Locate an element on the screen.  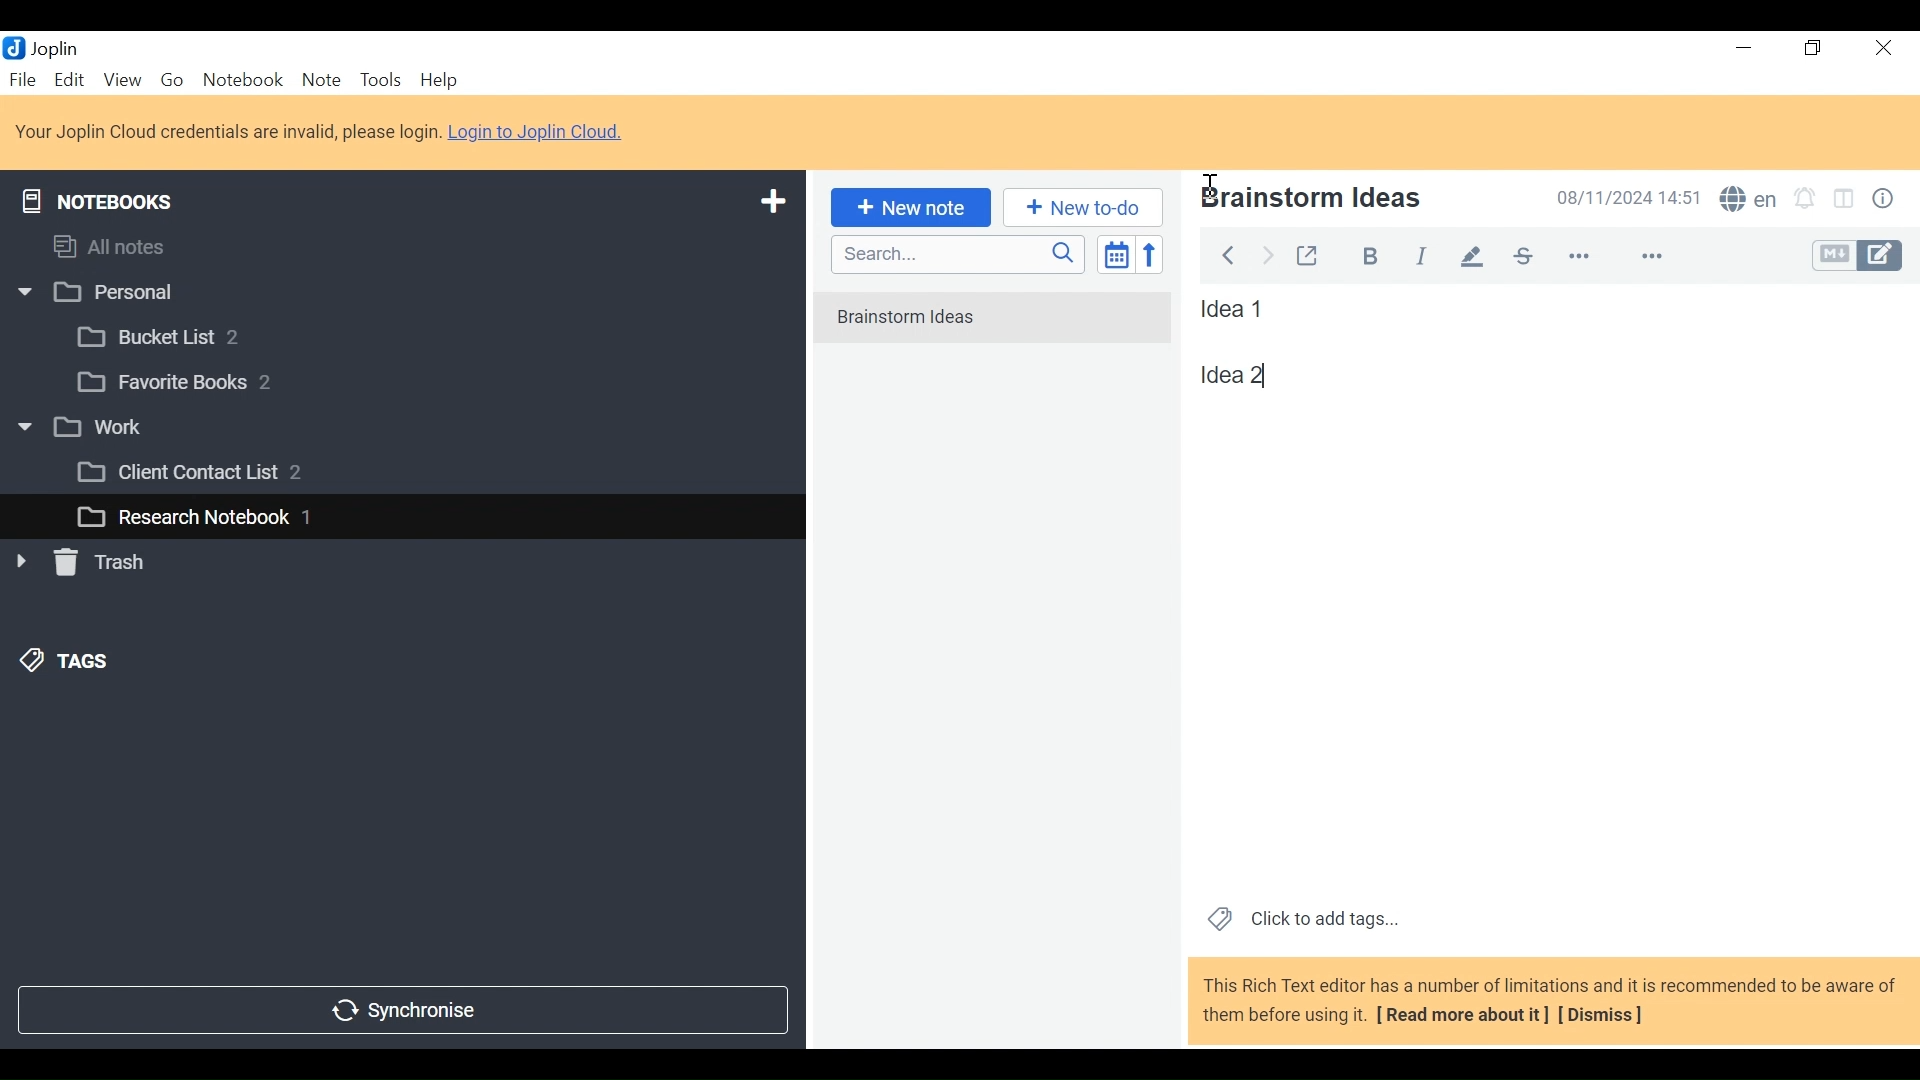
more options is located at coordinates (1592, 257).